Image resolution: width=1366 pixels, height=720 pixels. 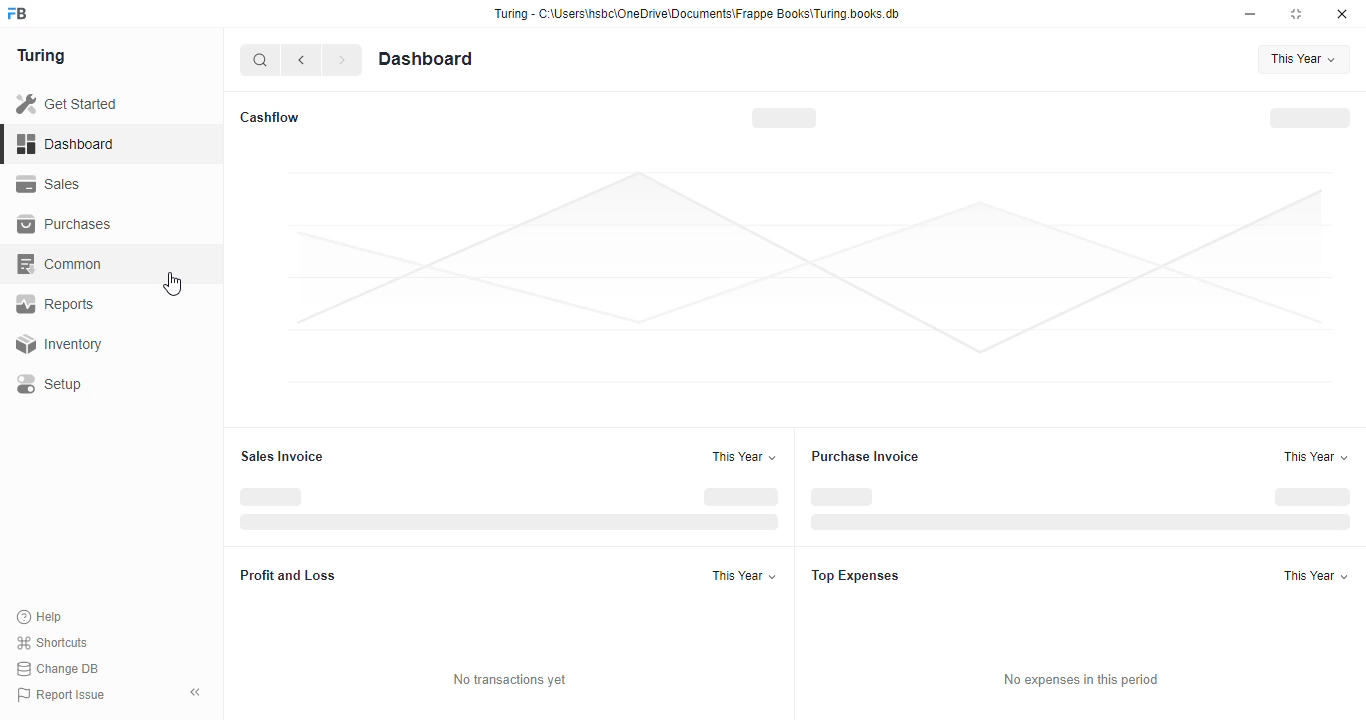 What do you see at coordinates (61, 264) in the screenshot?
I see `common` at bounding box center [61, 264].